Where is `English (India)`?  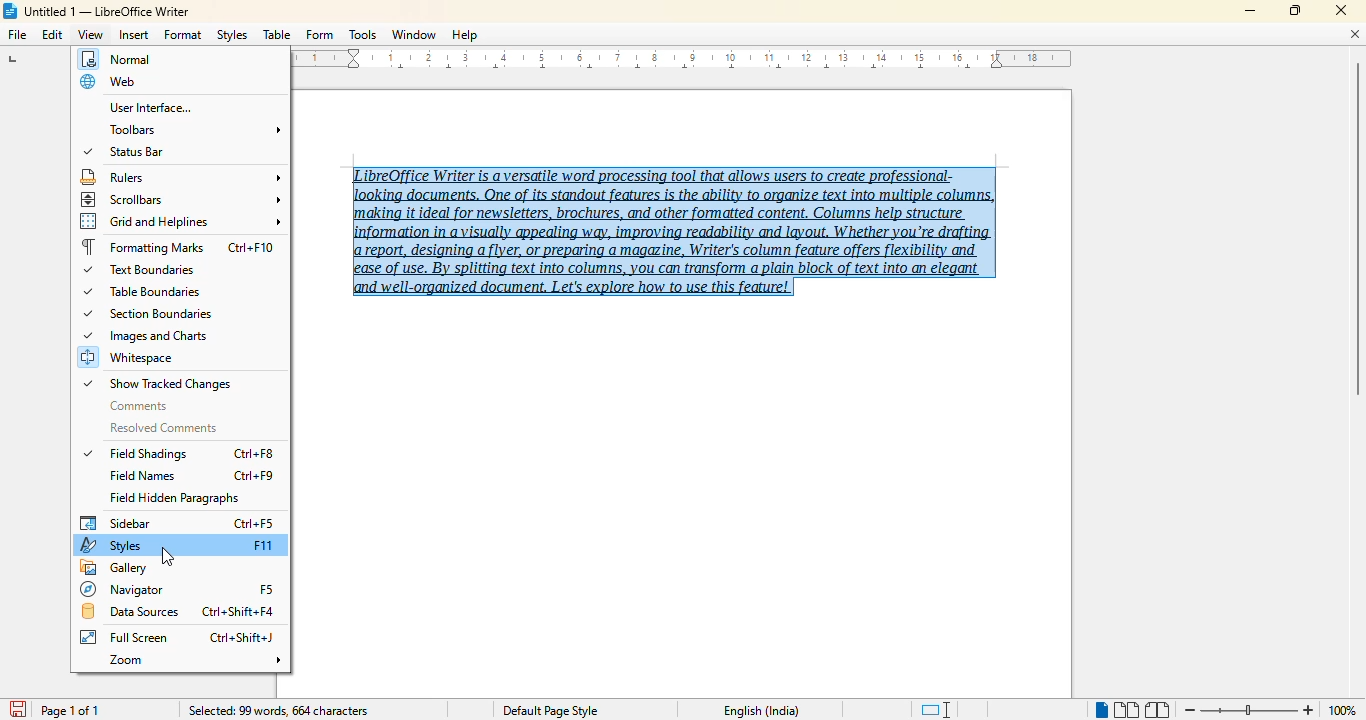
English (India) is located at coordinates (762, 711).